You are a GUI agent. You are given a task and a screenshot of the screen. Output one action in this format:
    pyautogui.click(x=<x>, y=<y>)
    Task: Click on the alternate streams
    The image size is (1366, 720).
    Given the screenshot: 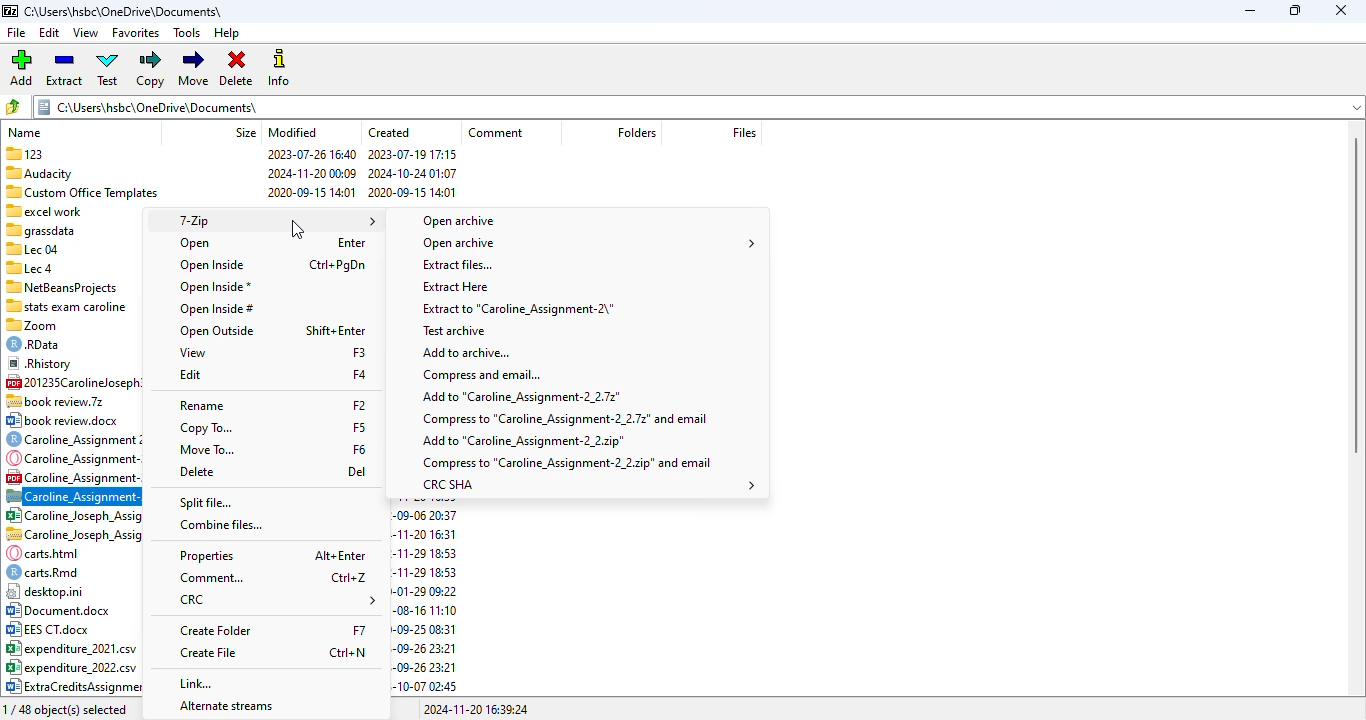 What is the action you would take?
    pyautogui.click(x=225, y=706)
    